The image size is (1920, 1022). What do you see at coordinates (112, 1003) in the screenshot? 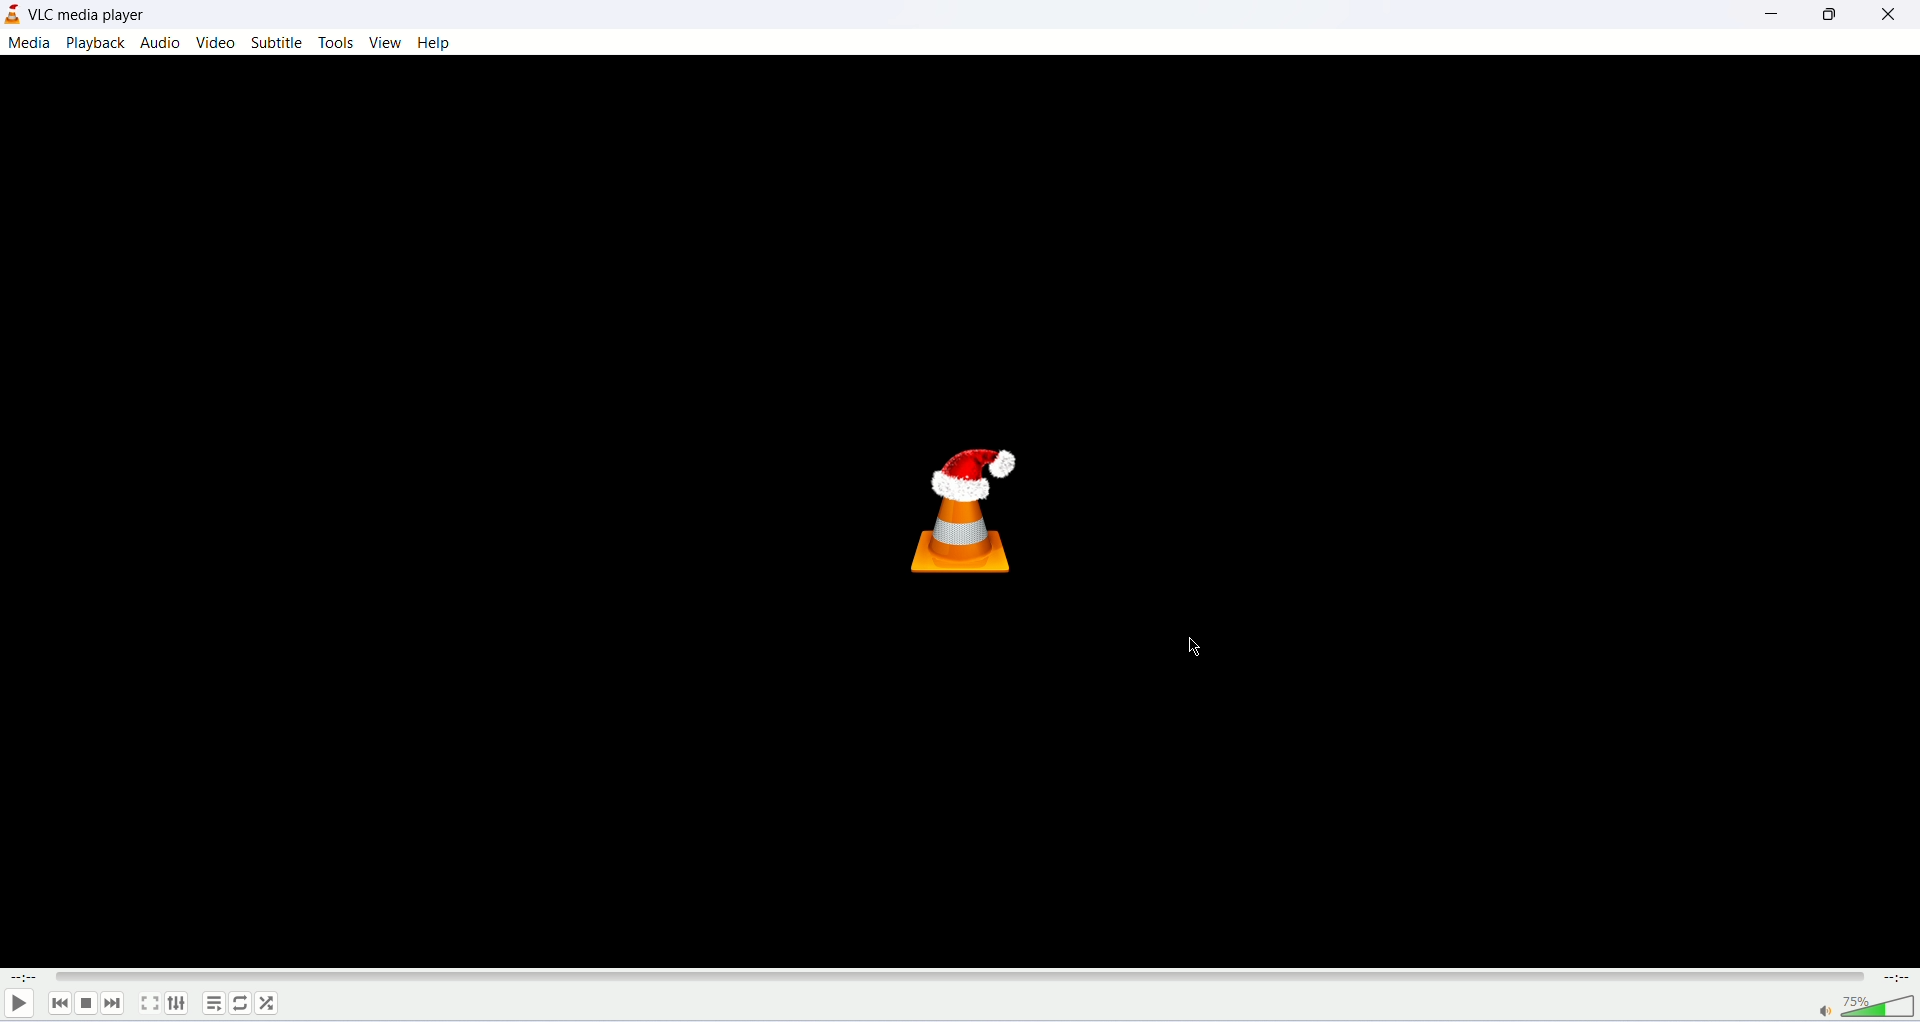
I see `next` at bounding box center [112, 1003].